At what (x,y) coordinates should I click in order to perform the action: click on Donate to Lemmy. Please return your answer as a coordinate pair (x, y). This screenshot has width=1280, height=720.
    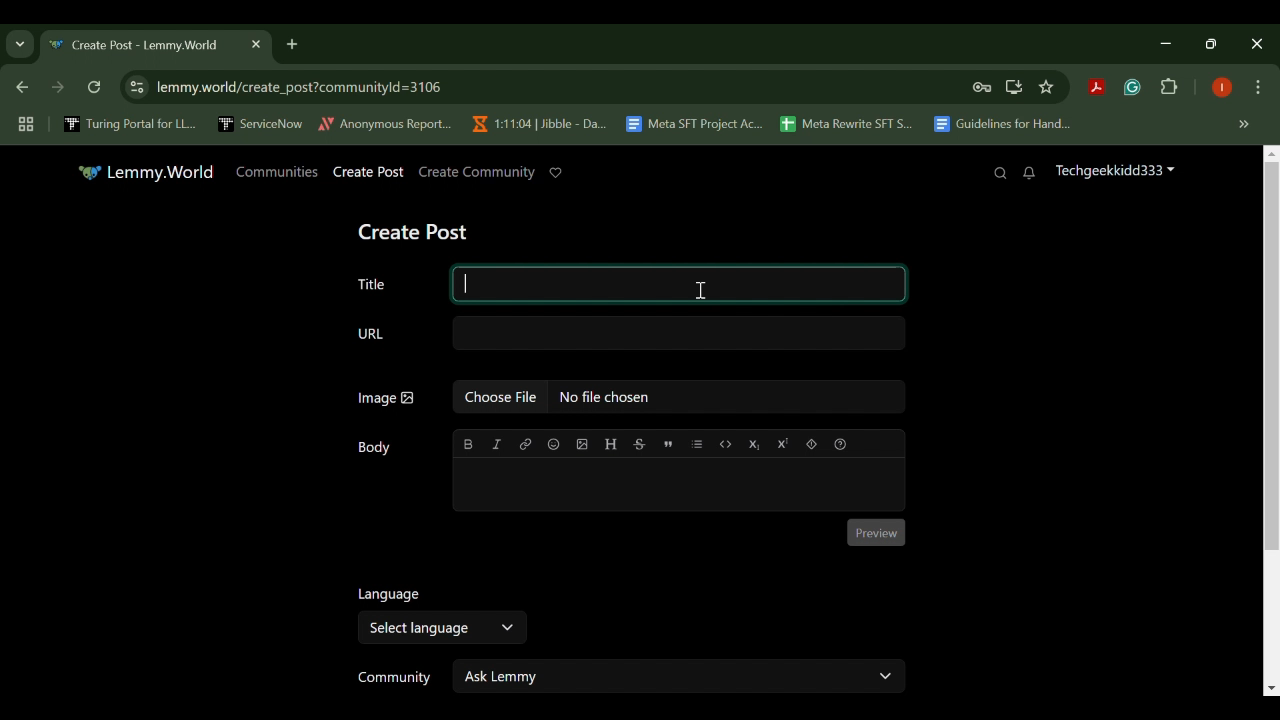
    Looking at the image, I should click on (556, 173).